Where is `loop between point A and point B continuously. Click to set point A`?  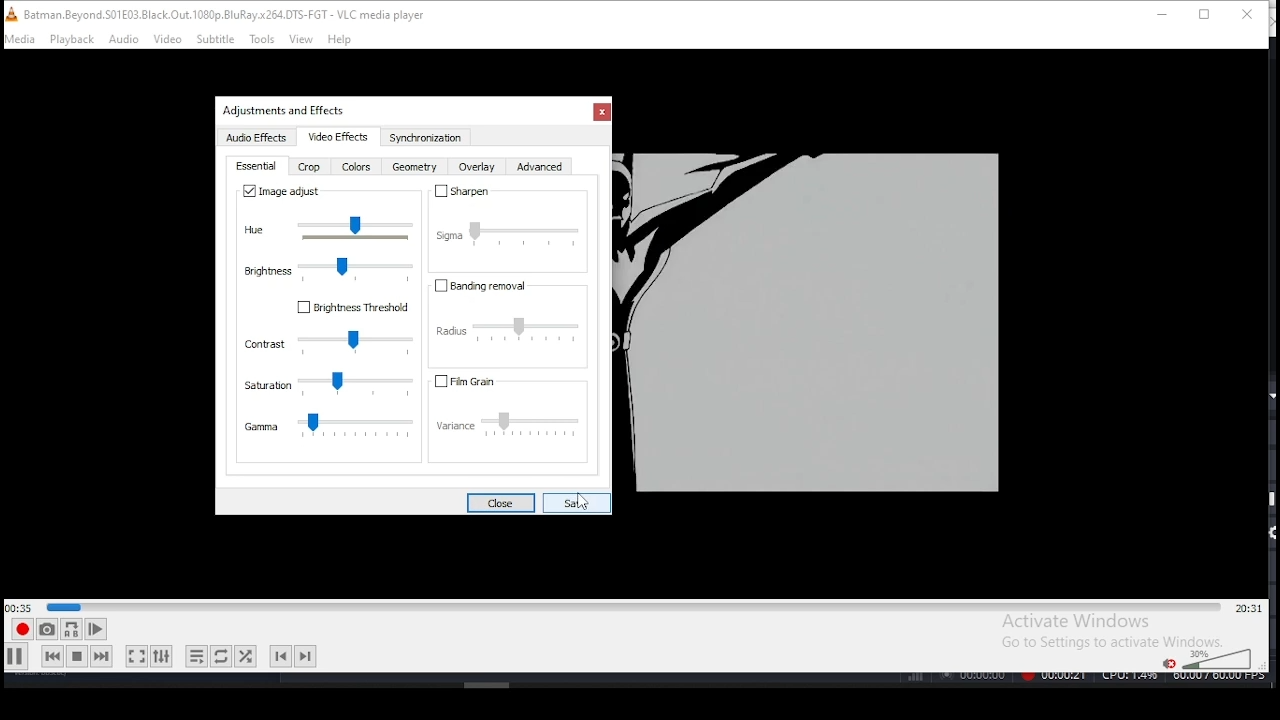
loop between point A and point B continuously. Click to set point A is located at coordinates (69, 630).